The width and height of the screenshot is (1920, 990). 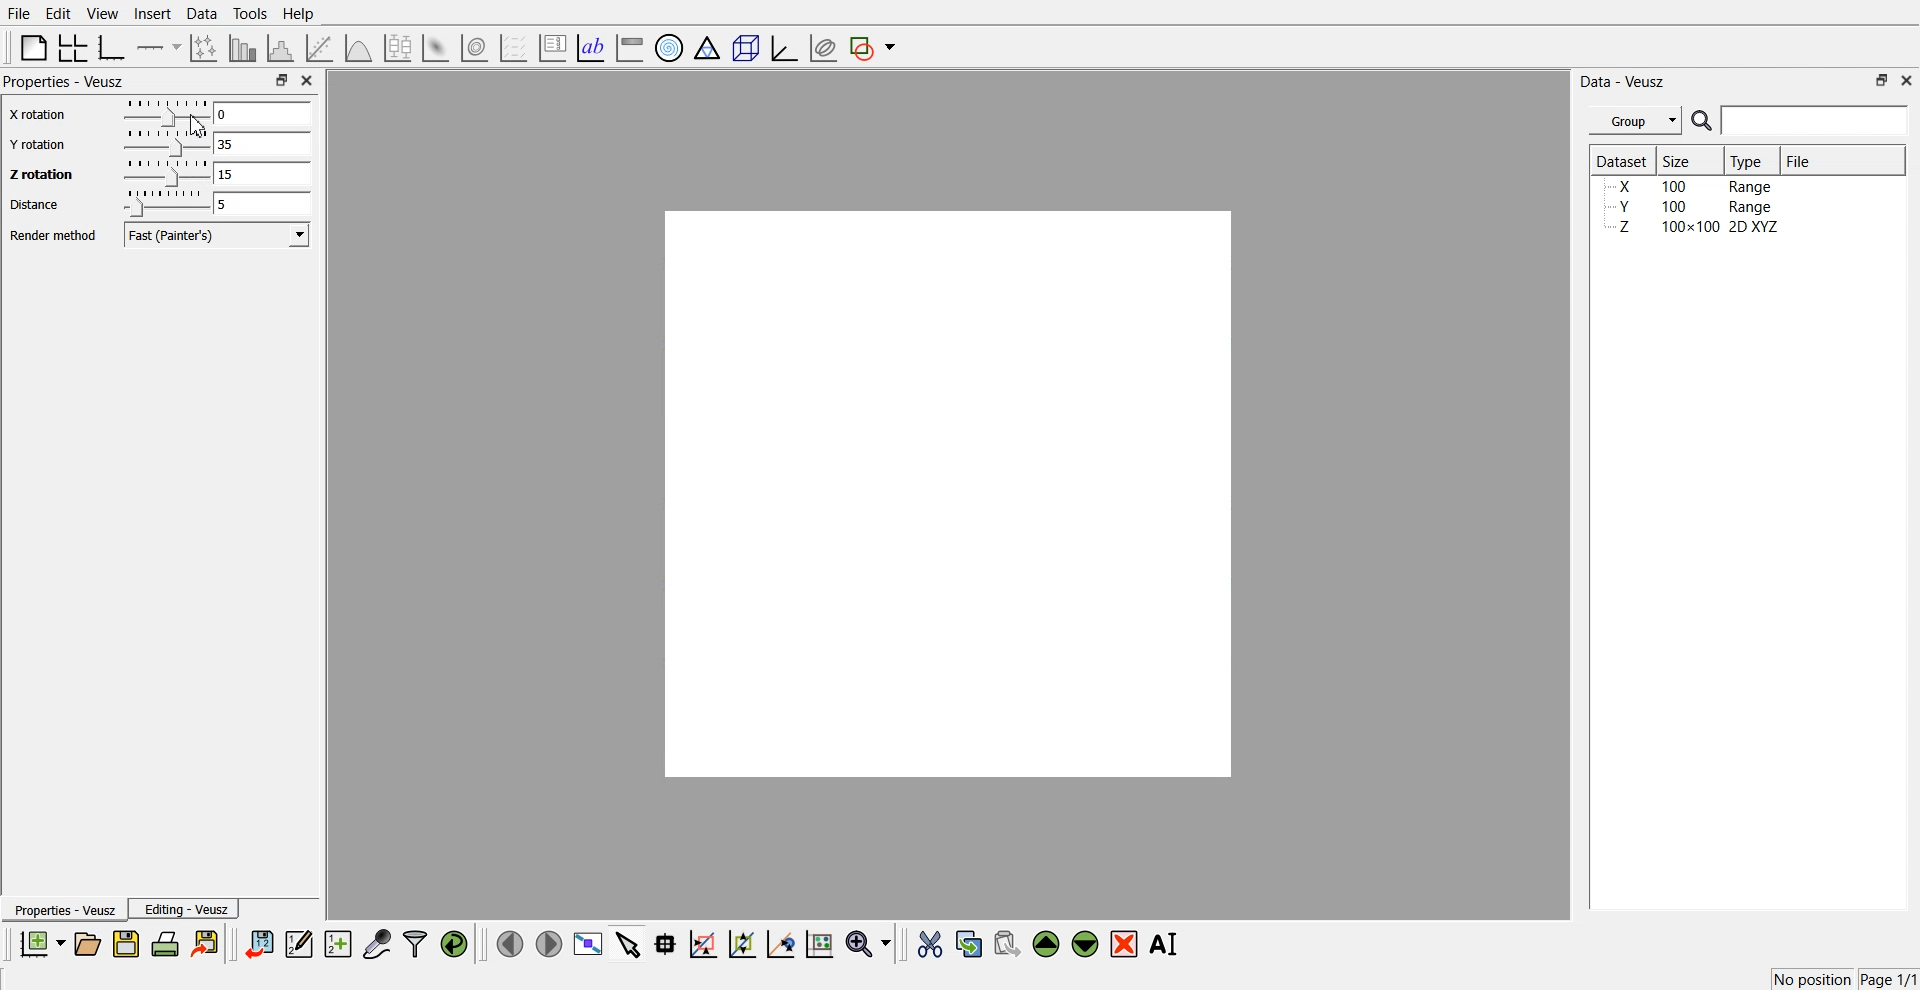 What do you see at coordinates (1166, 944) in the screenshot?
I see `Rename the selected widget` at bounding box center [1166, 944].